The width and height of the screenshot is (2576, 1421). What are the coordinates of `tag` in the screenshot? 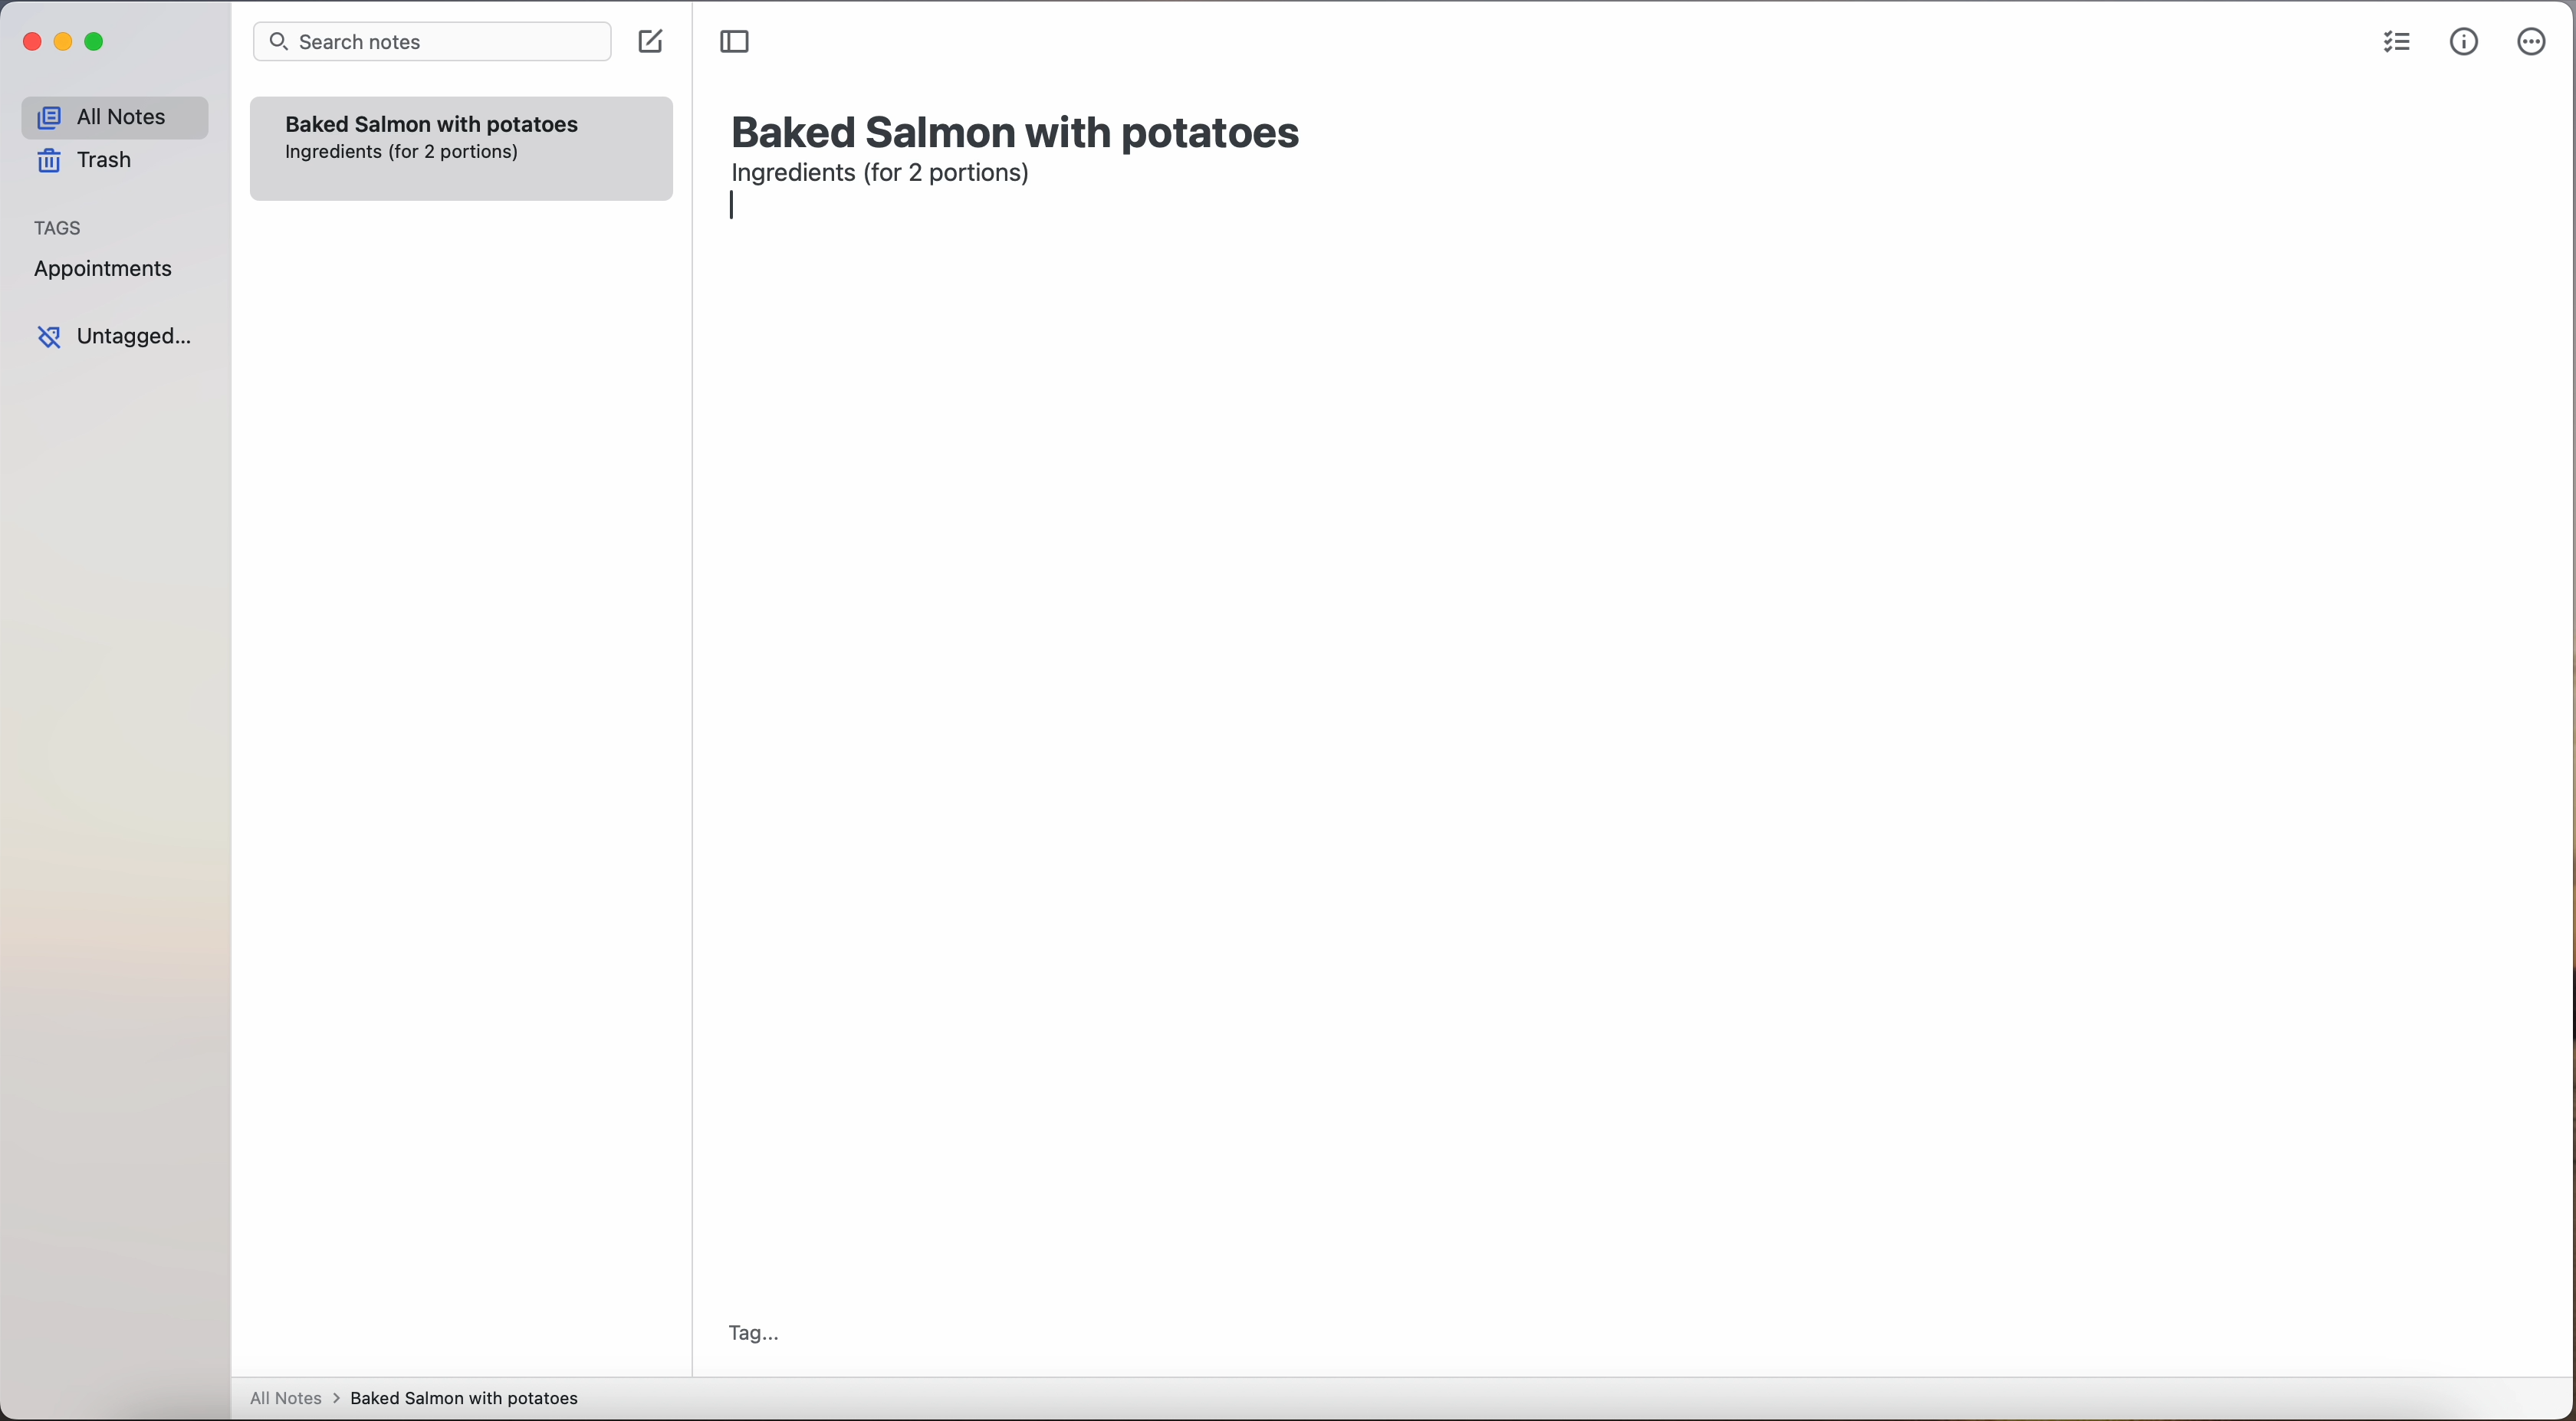 It's located at (752, 1336).